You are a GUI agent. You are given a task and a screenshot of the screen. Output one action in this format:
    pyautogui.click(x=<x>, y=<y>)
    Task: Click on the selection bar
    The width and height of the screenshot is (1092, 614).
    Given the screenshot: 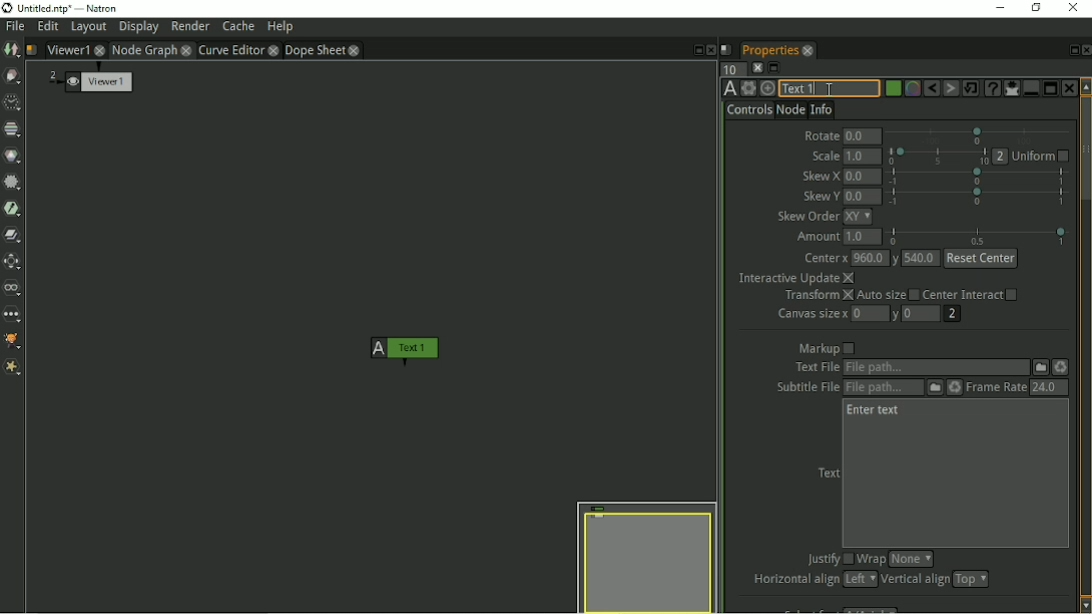 What is the action you would take?
    pyautogui.click(x=977, y=198)
    